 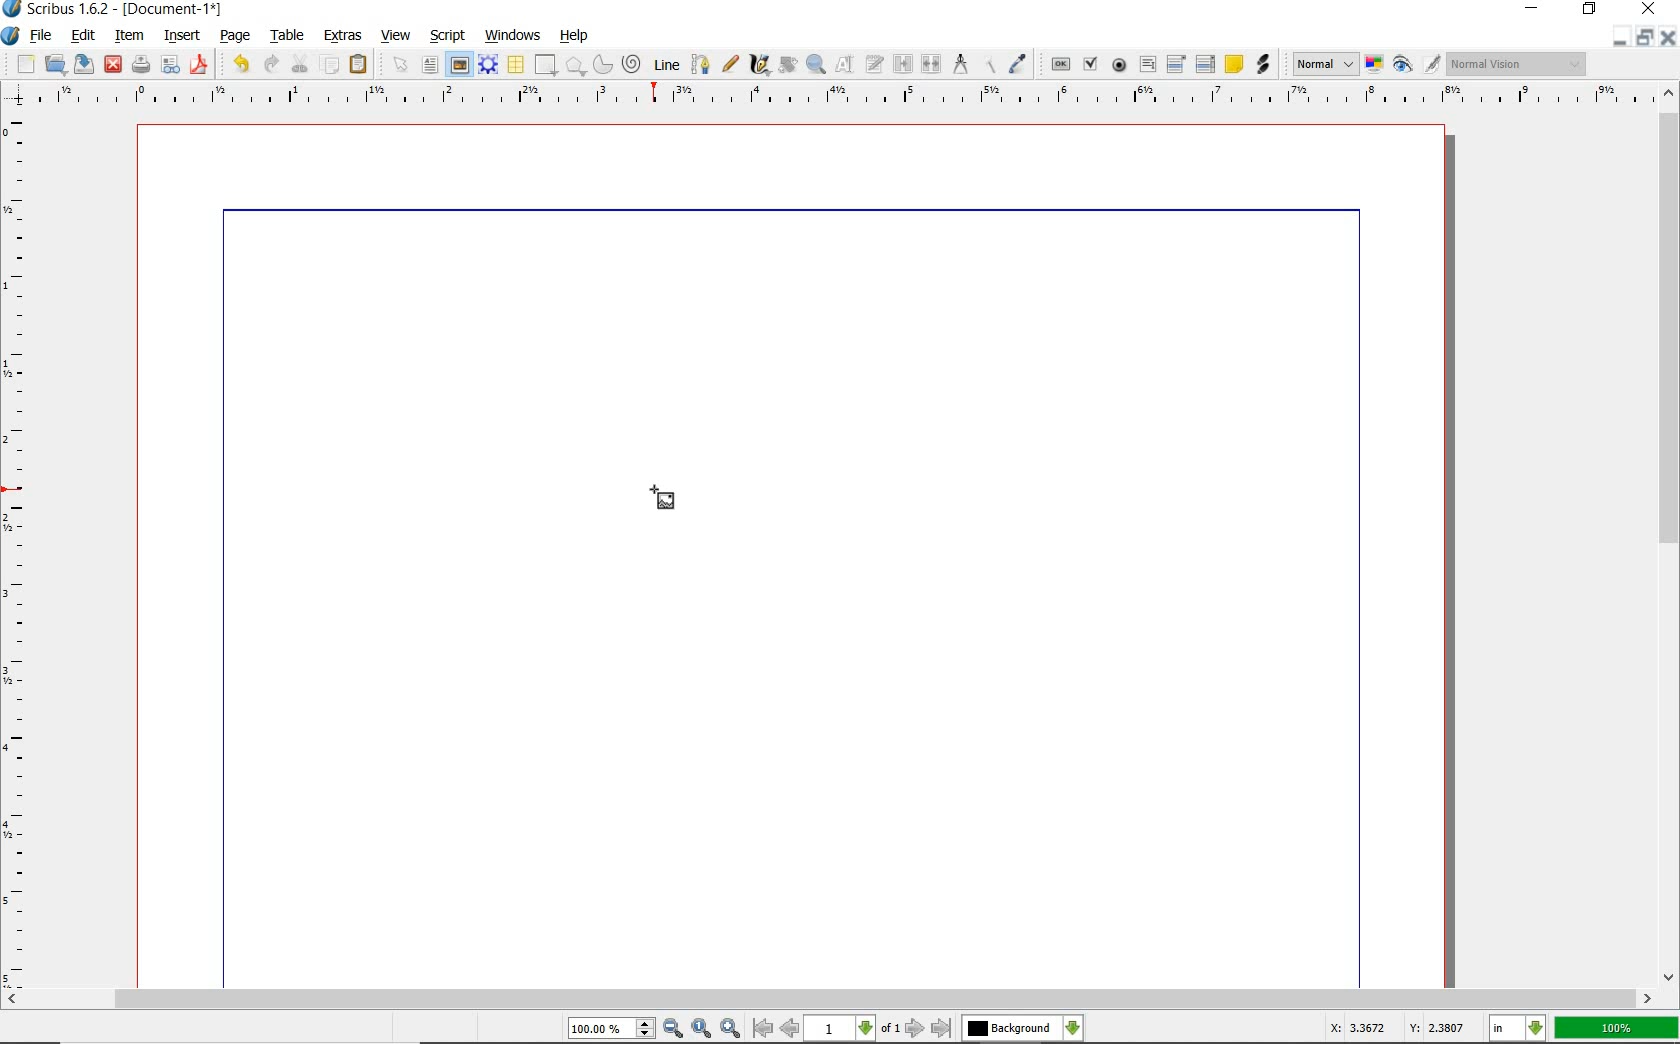 I want to click on Zoom to 100%, so click(x=702, y=1028).